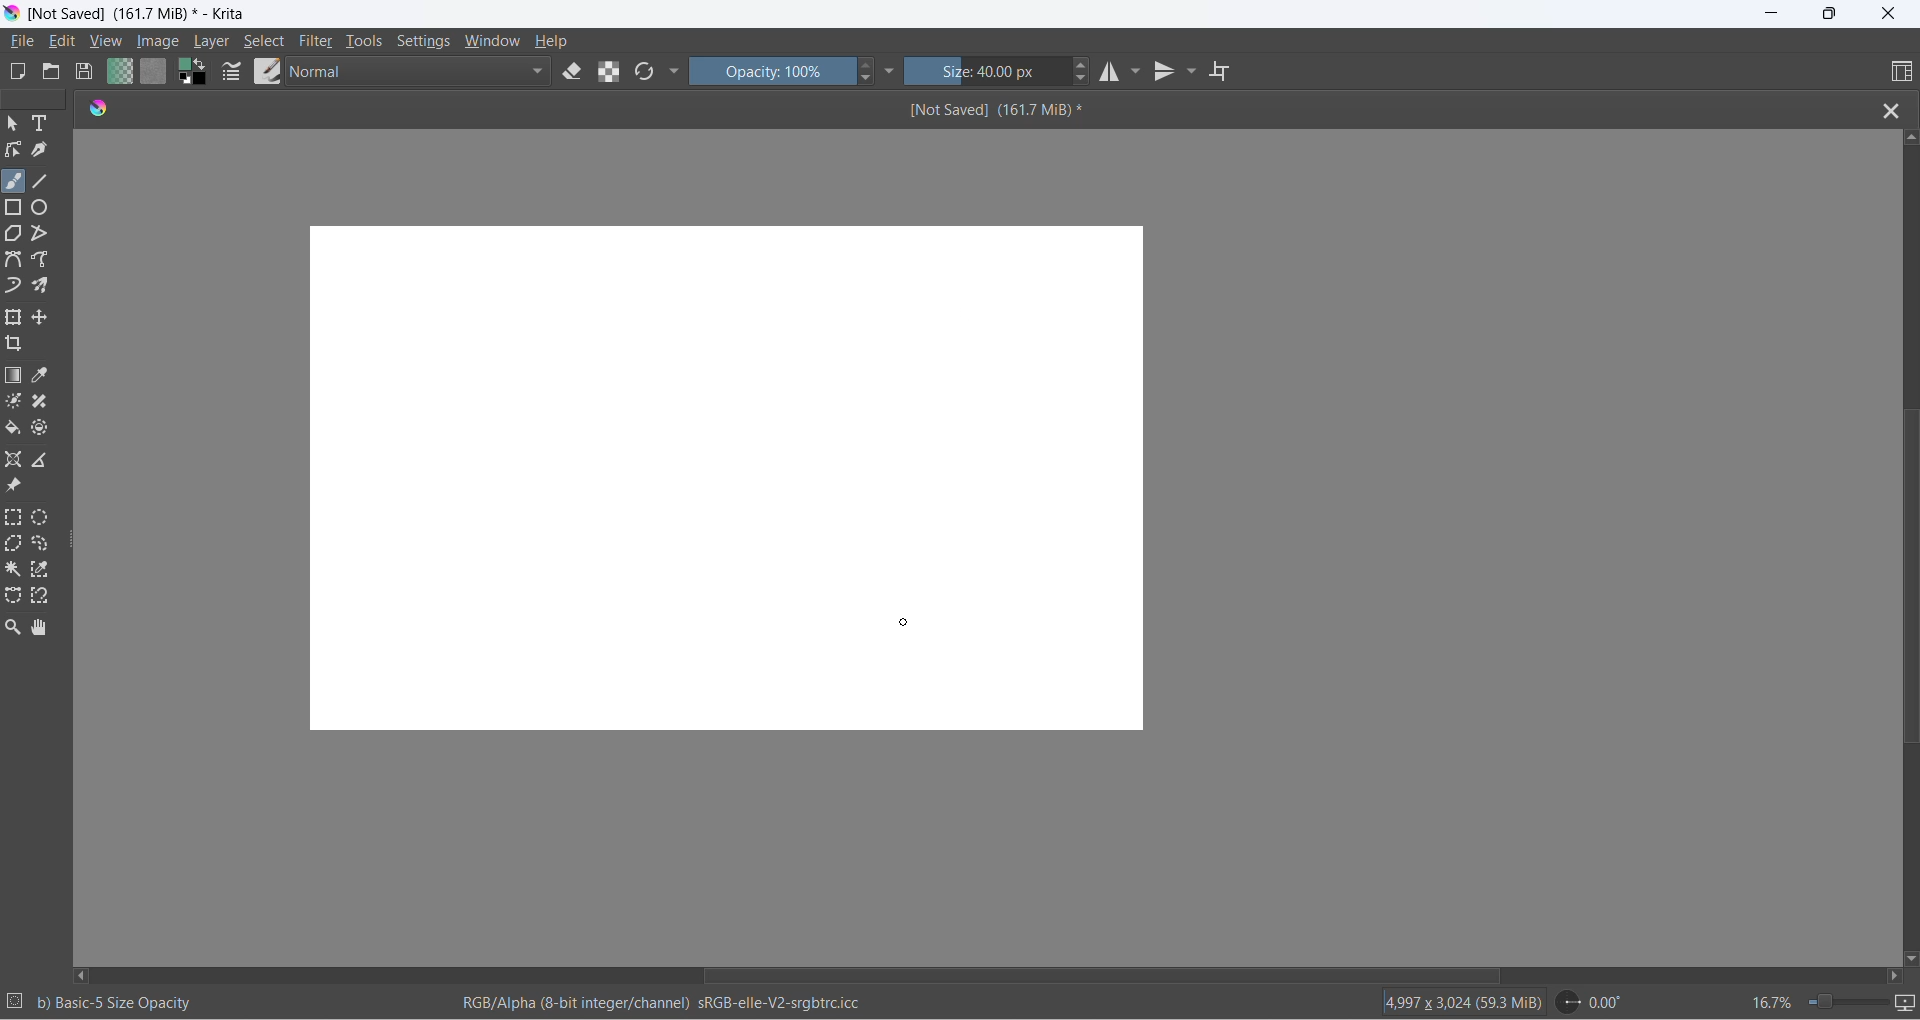 The width and height of the screenshot is (1920, 1020). Describe the element at coordinates (44, 178) in the screenshot. I see `line tool` at that location.